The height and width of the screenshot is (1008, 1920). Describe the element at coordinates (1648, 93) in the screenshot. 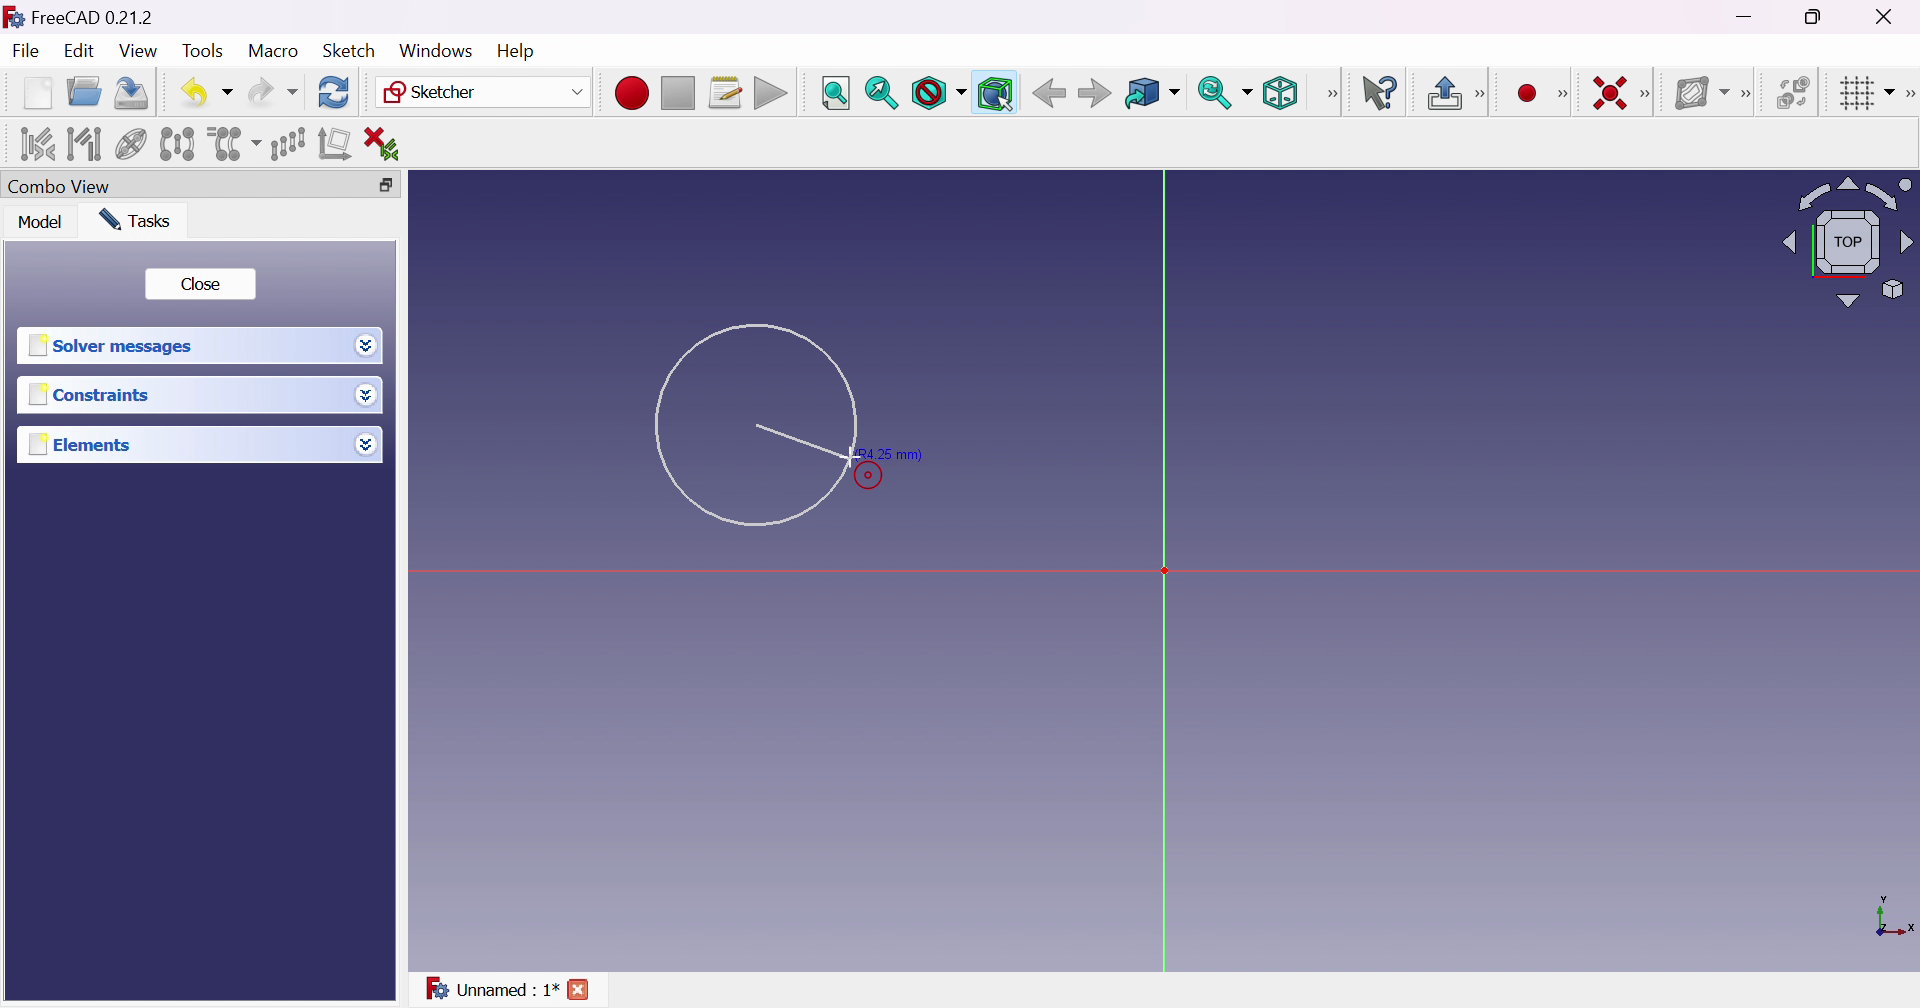

I see `[Sketcher constraints]` at that location.